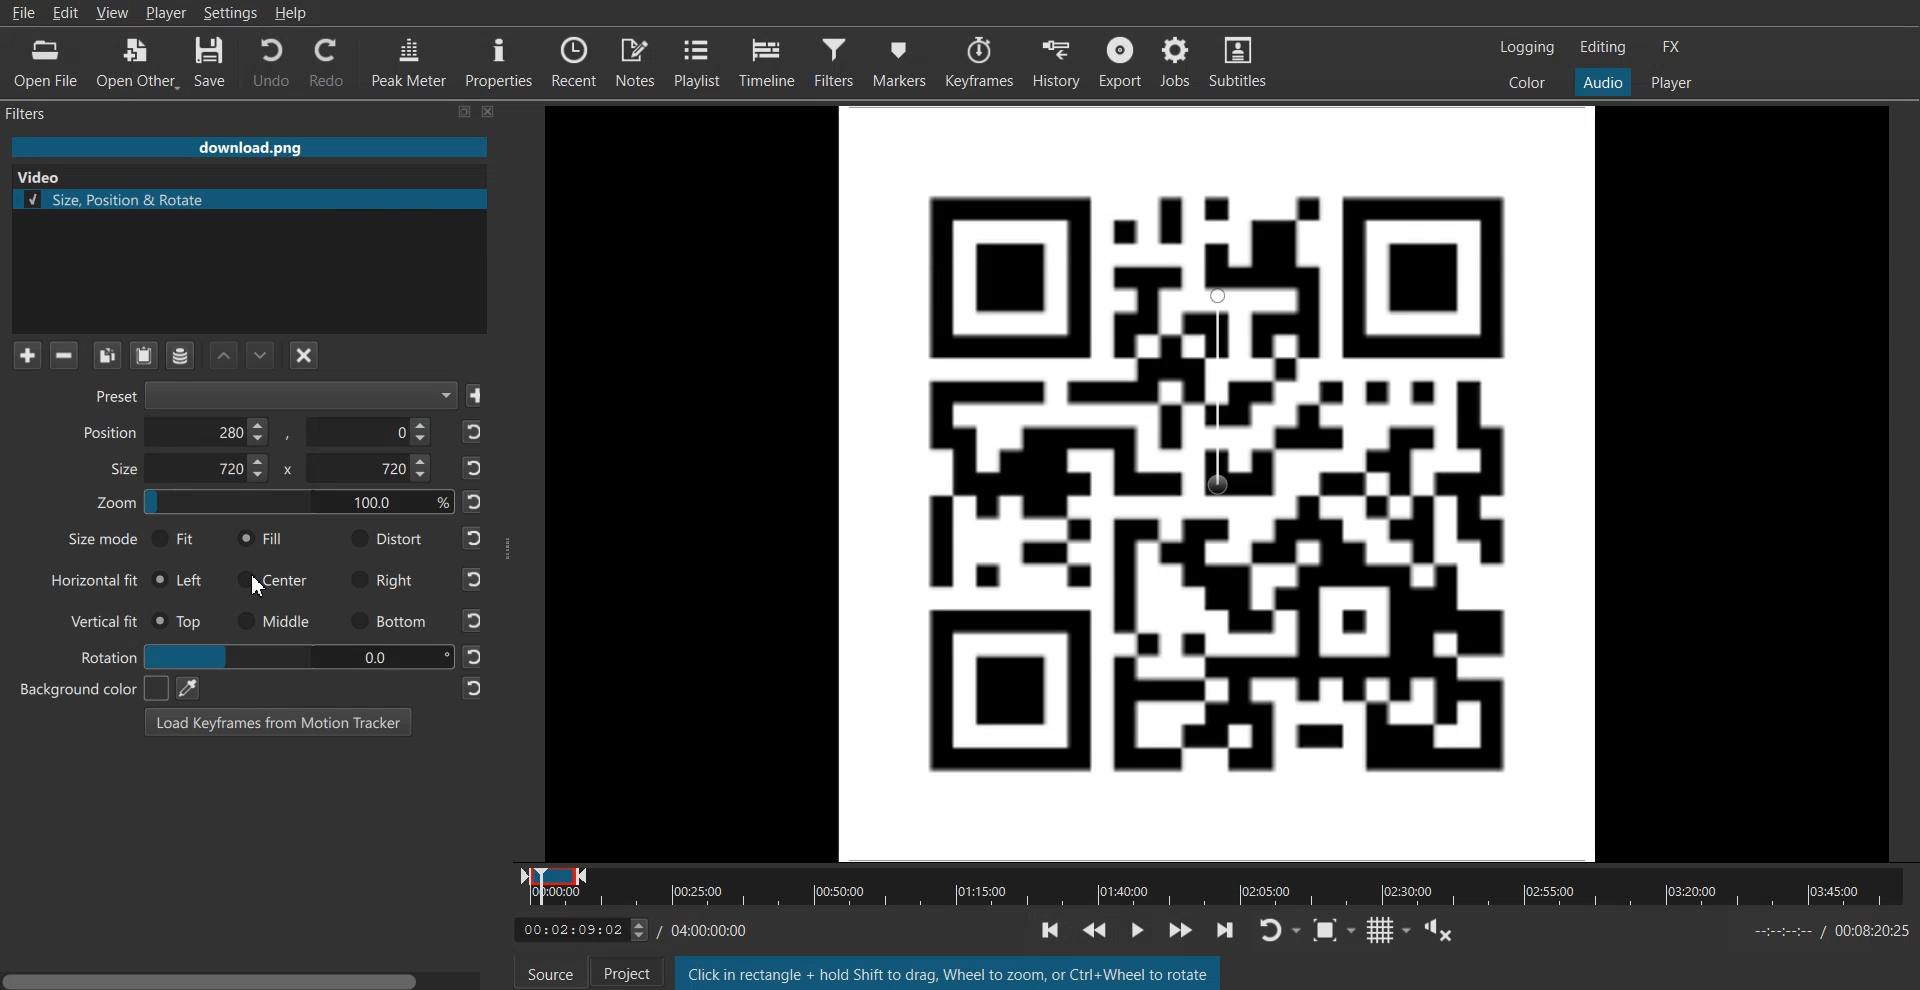 The width and height of the screenshot is (1920, 990). Describe the element at coordinates (249, 146) in the screenshot. I see `File Name` at that location.